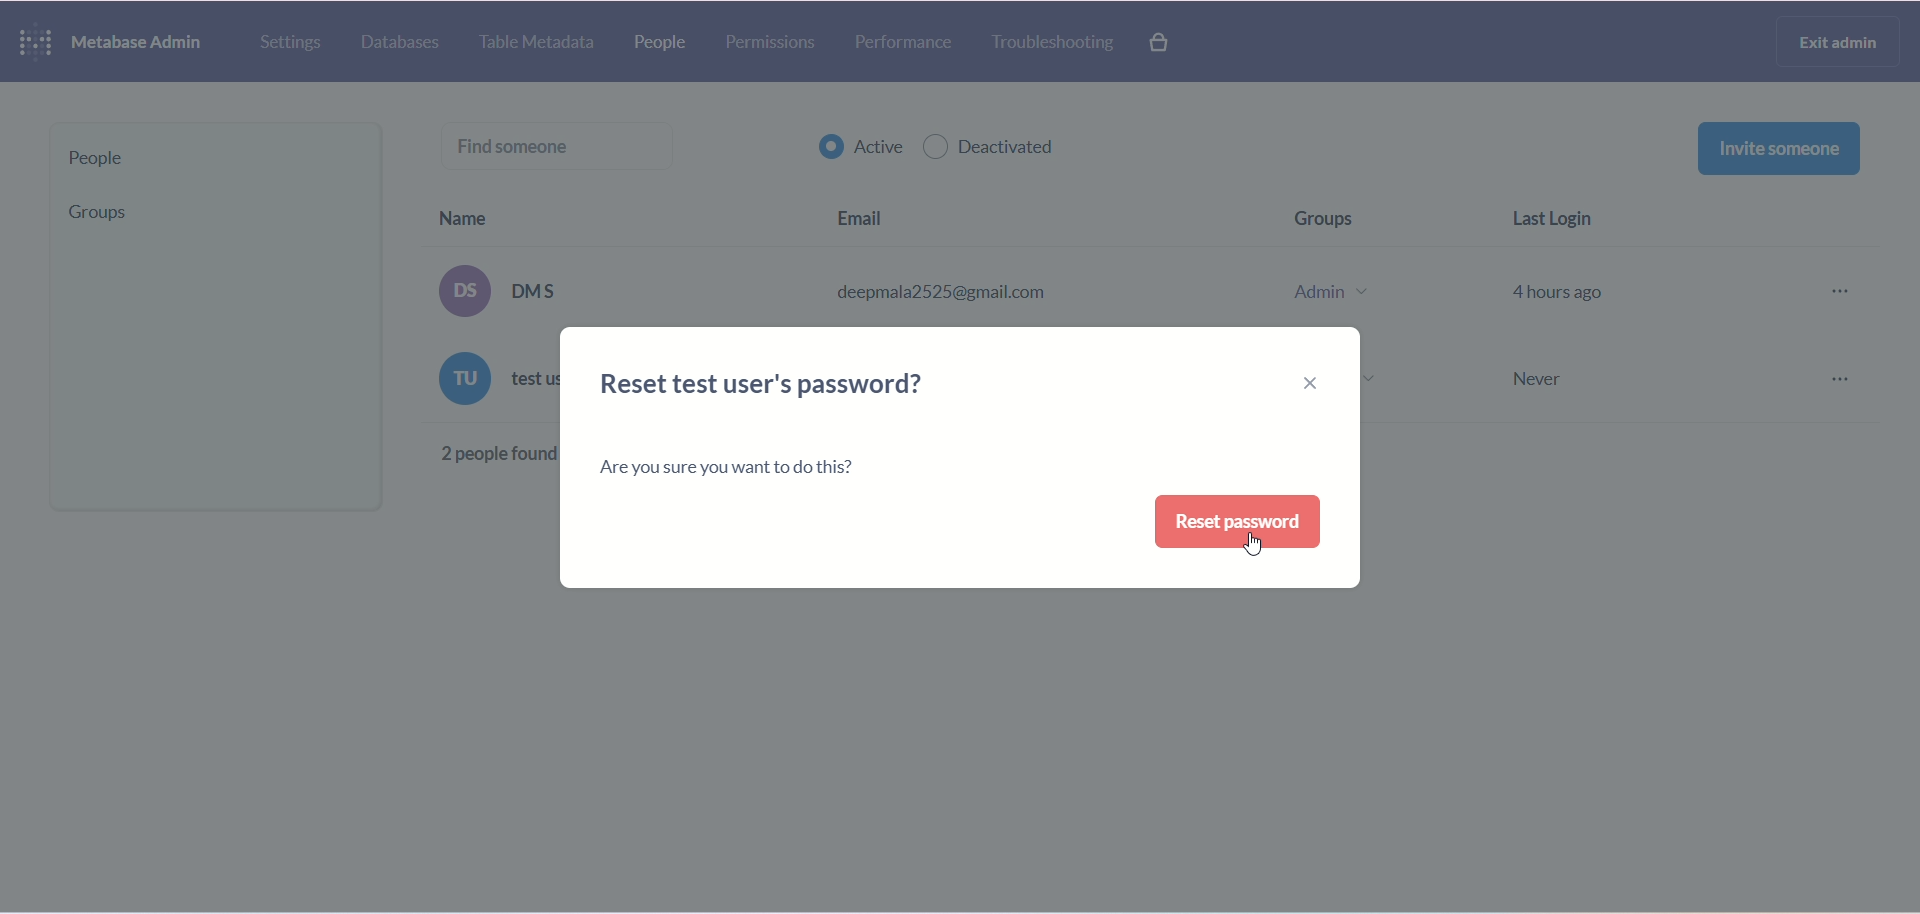 Image resolution: width=1920 pixels, height=914 pixels. I want to click on people, so click(209, 159).